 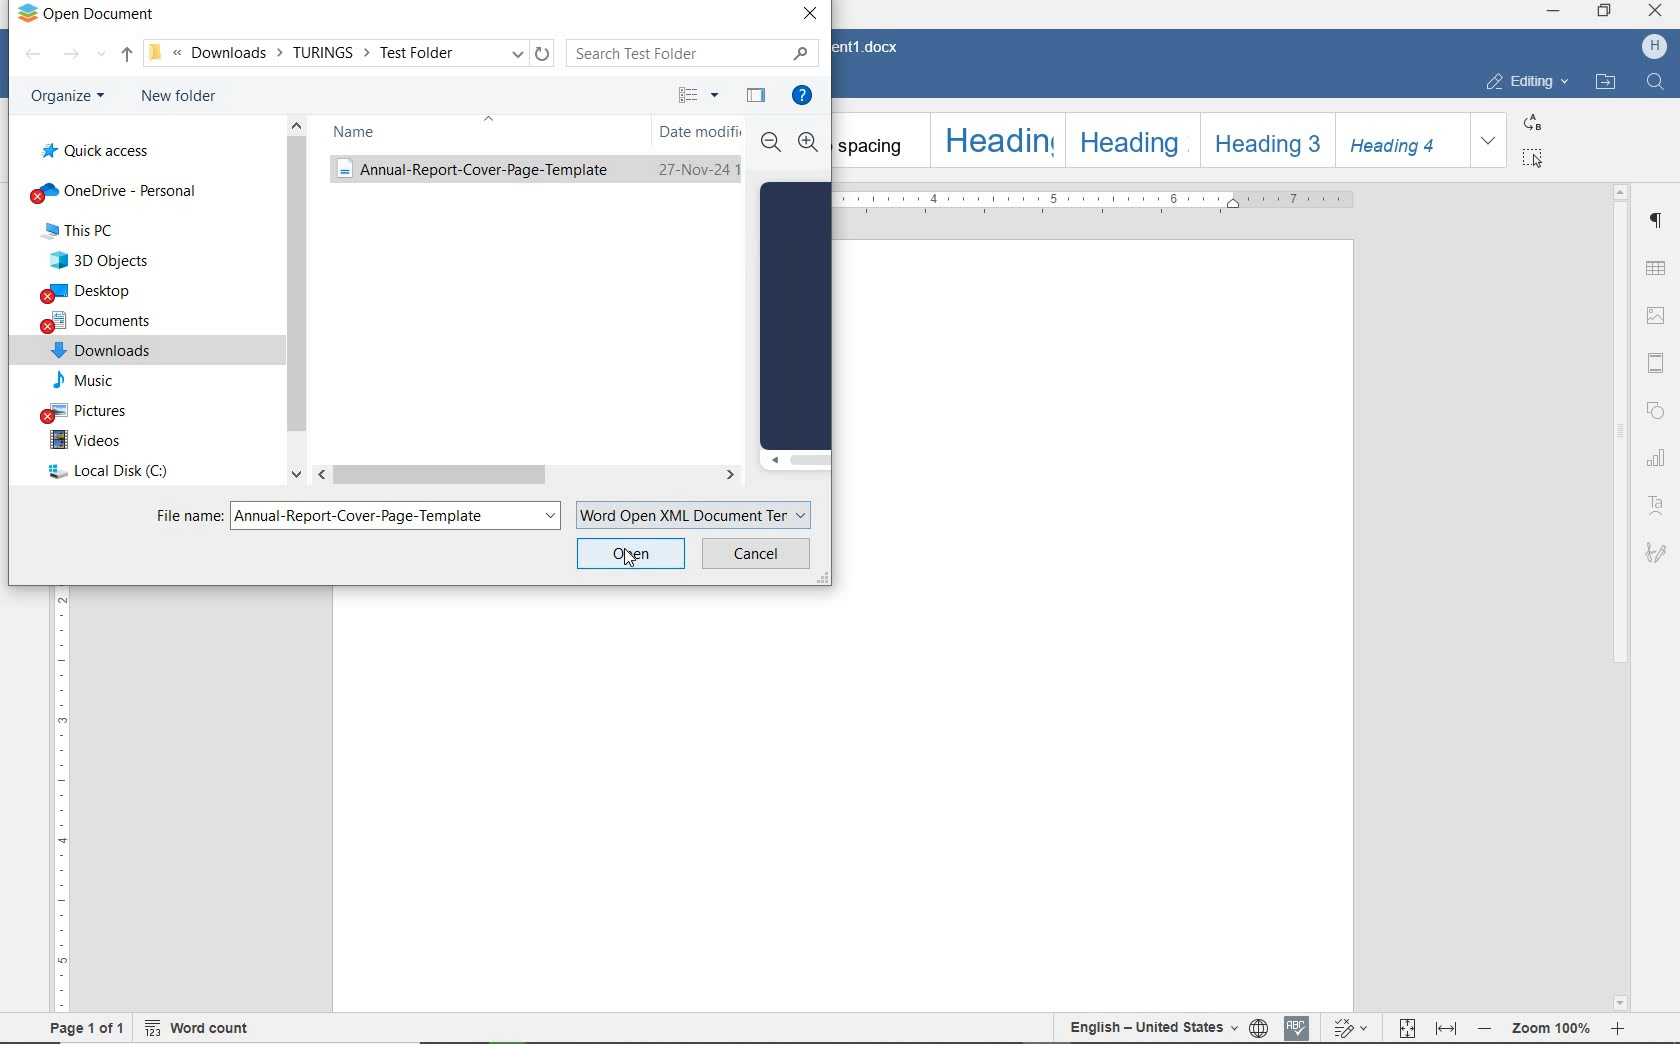 I want to click on Zoom in, so click(x=809, y=143).